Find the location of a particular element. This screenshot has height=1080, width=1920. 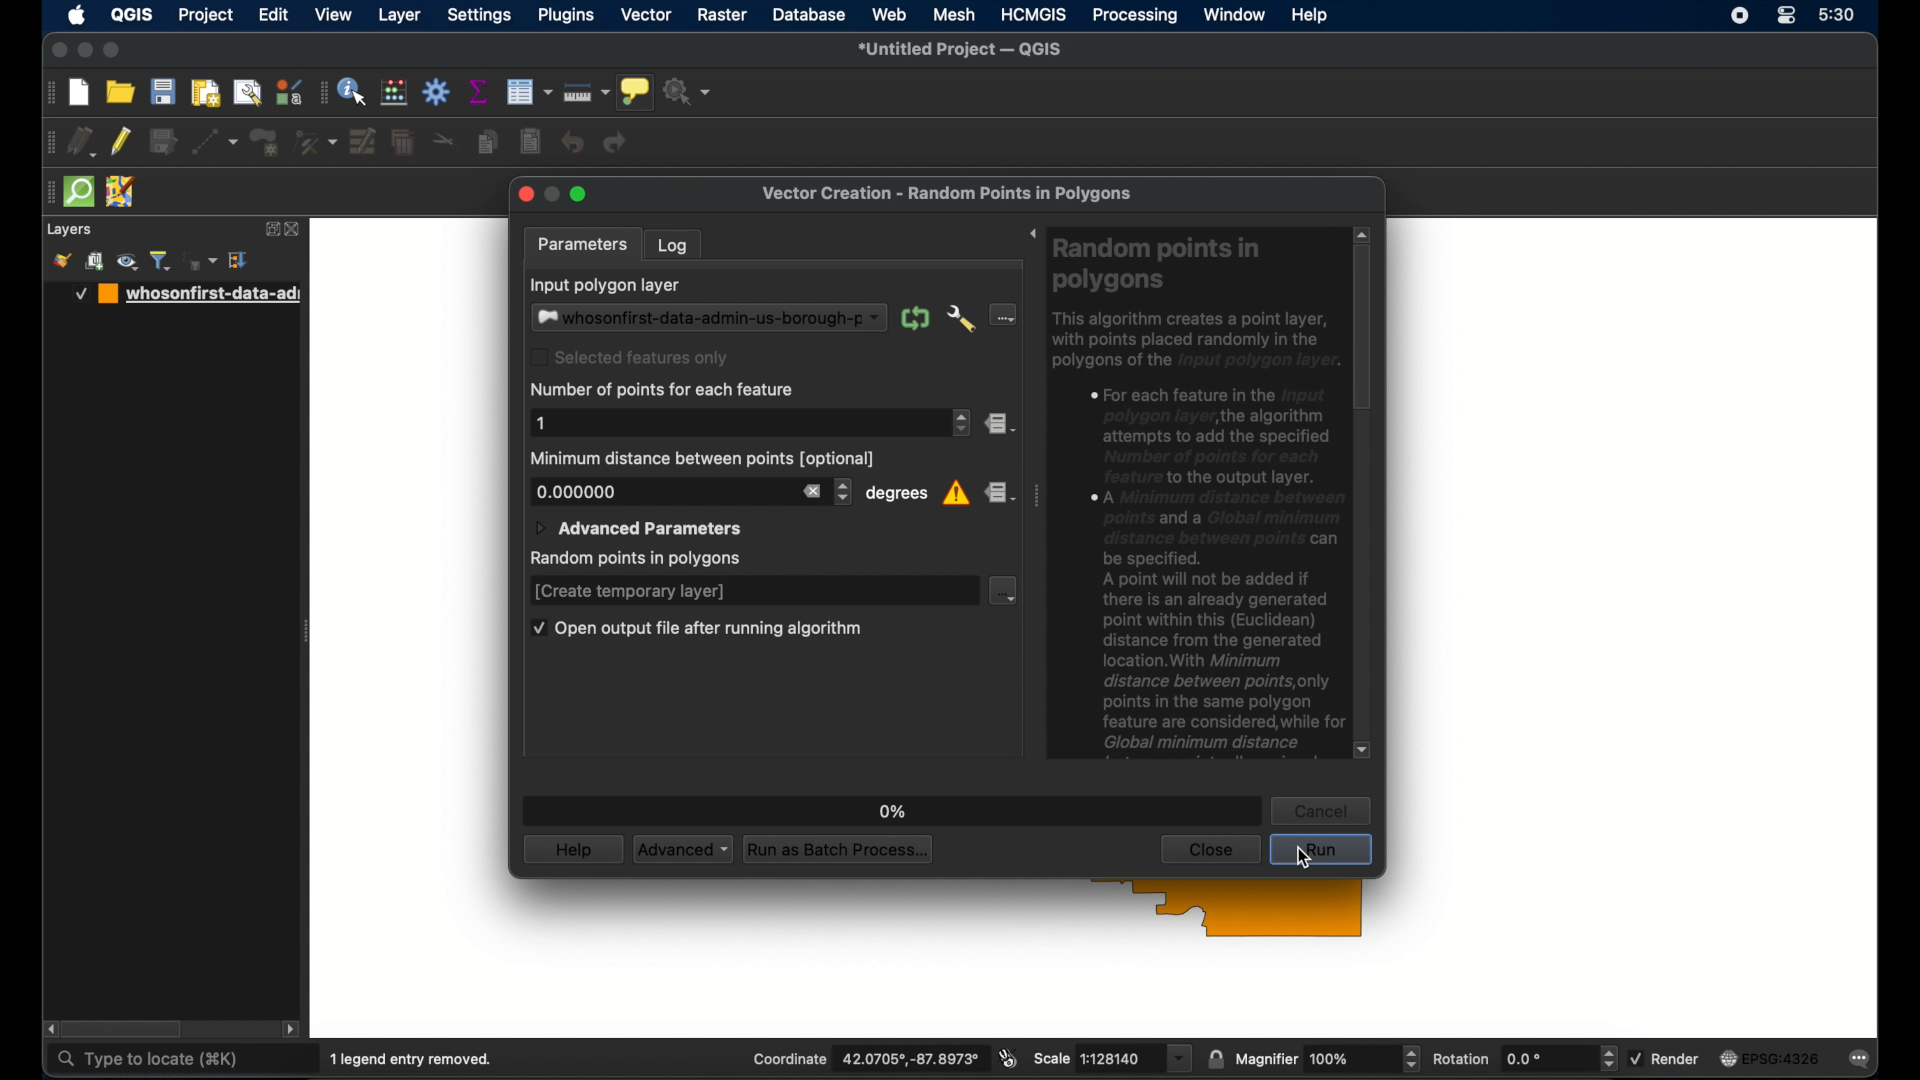

add group is located at coordinates (96, 261).